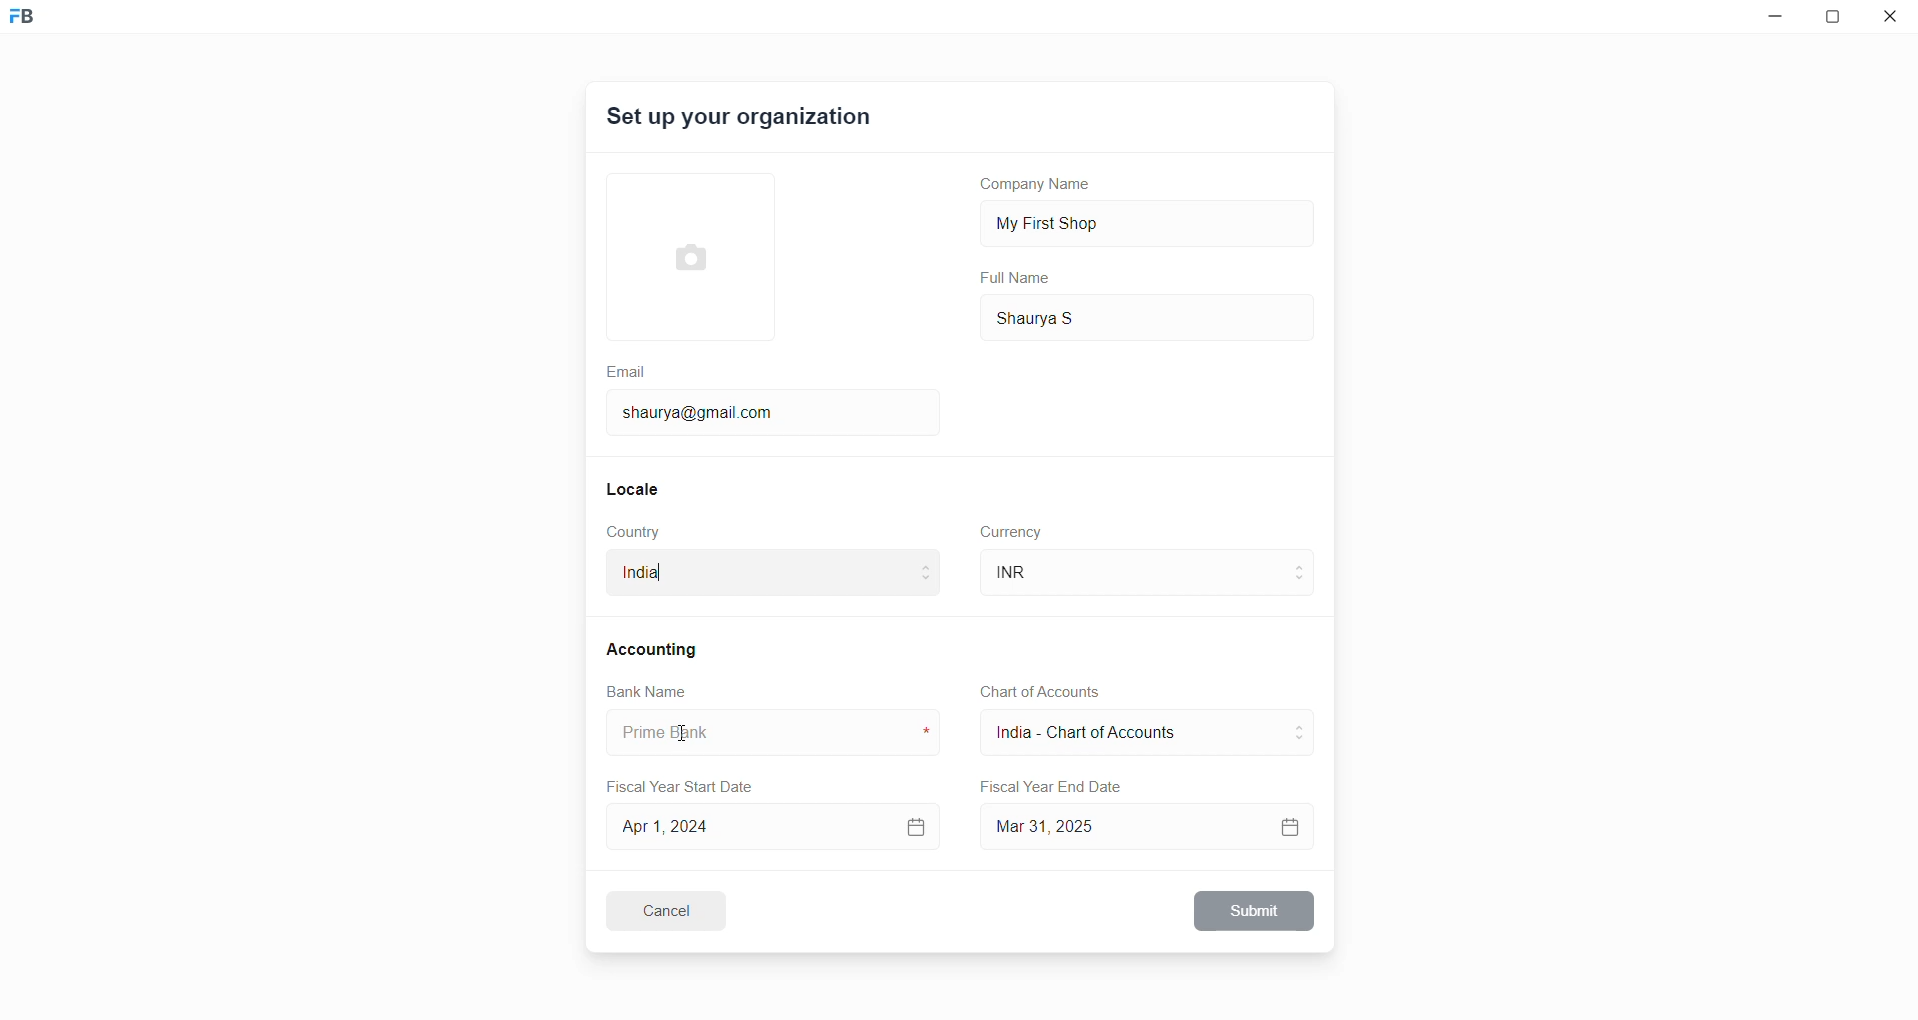  Describe the element at coordinates (1771, 21) in the screenshot. I see `minimize` at that location.